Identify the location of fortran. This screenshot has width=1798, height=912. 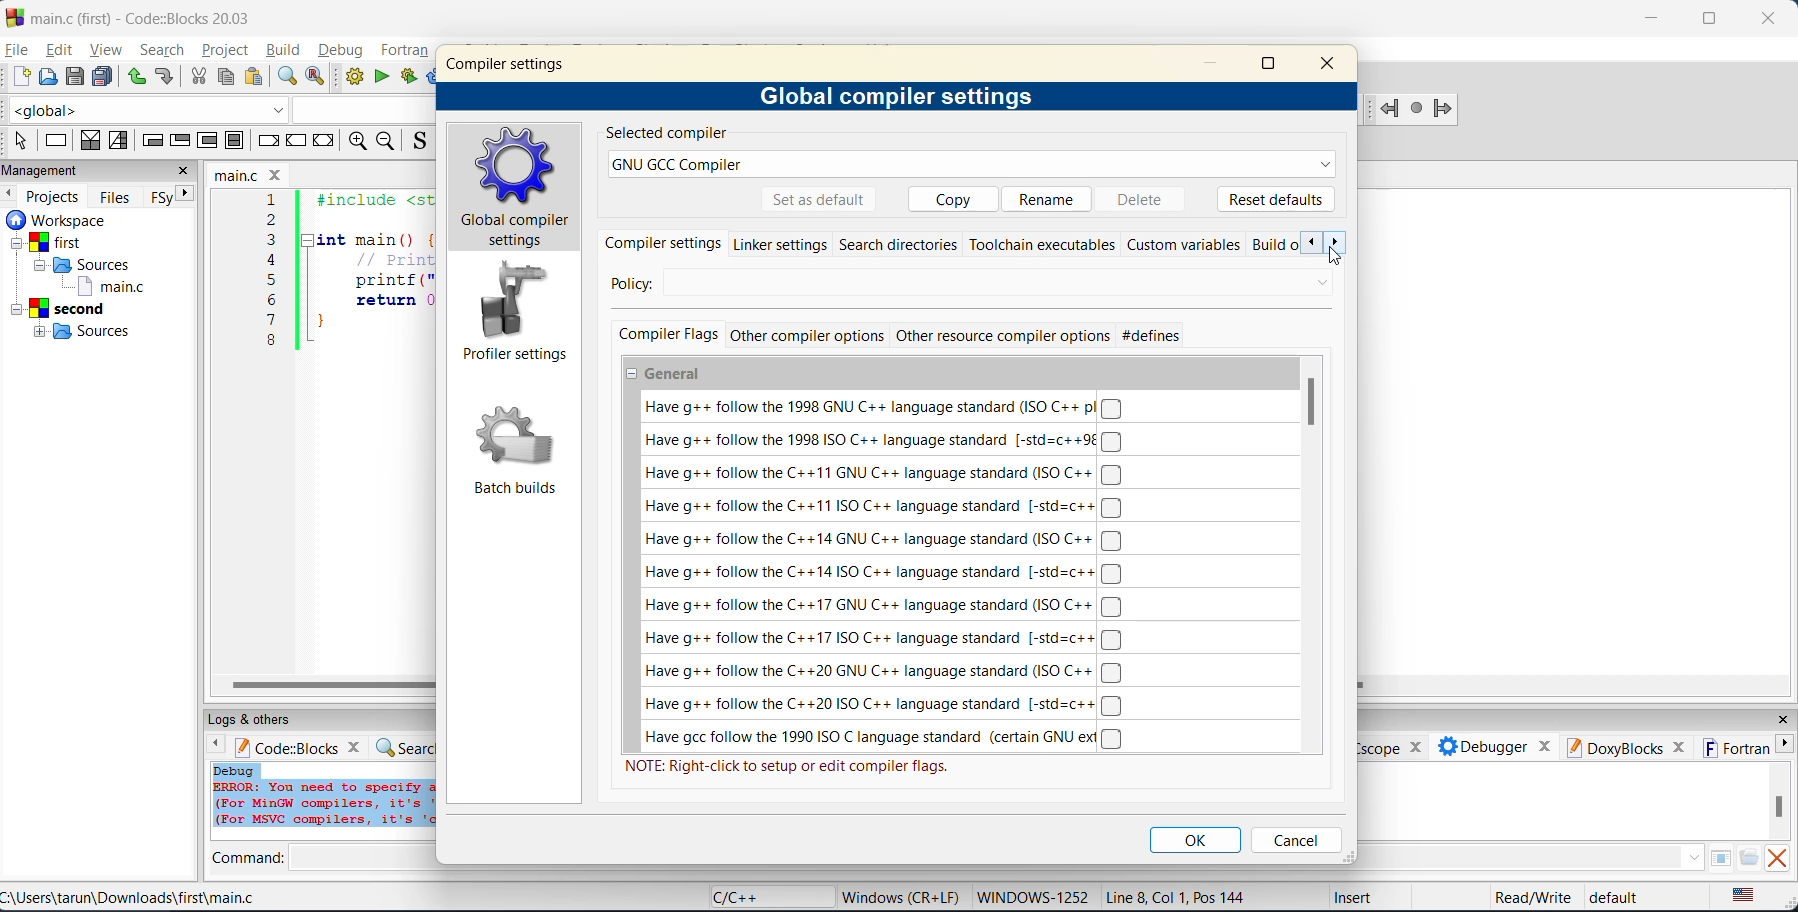
(407, 51).